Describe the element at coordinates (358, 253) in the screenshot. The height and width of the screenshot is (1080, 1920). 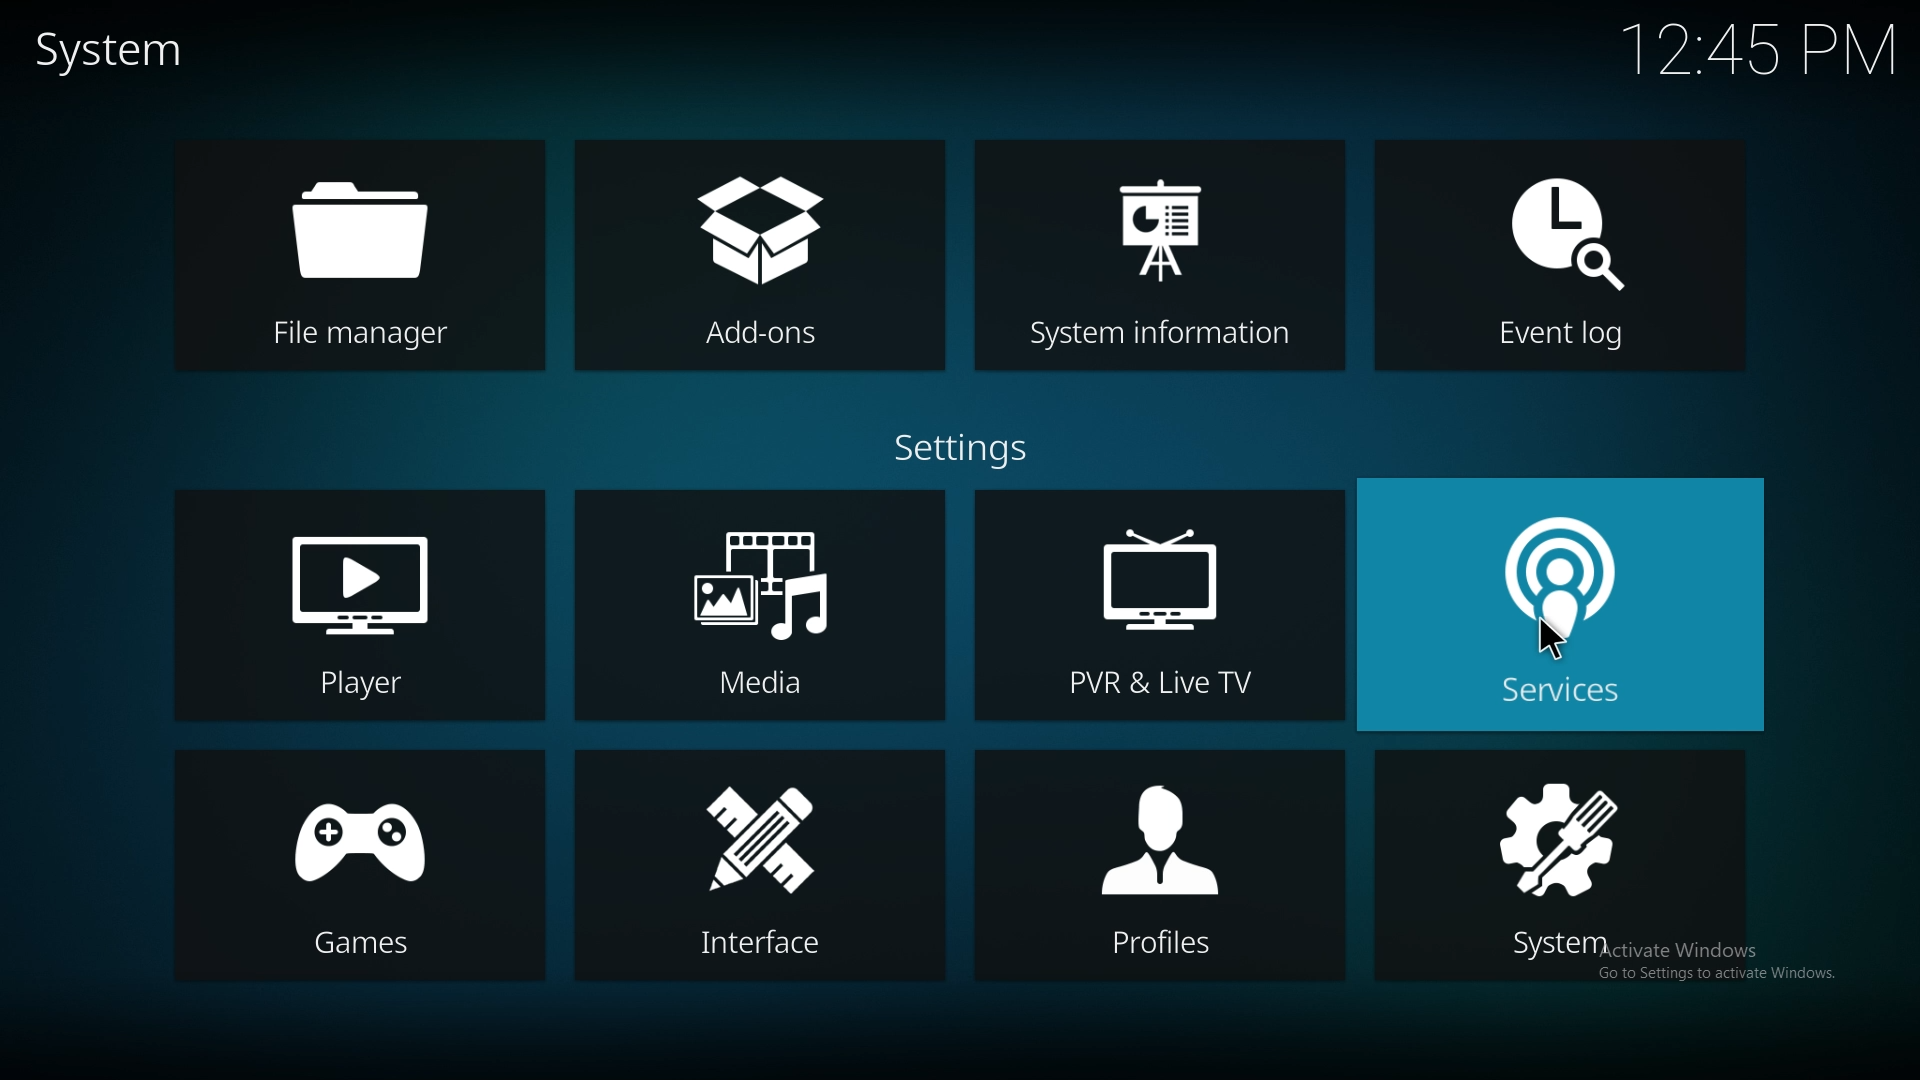
I see `file manager` at that location.